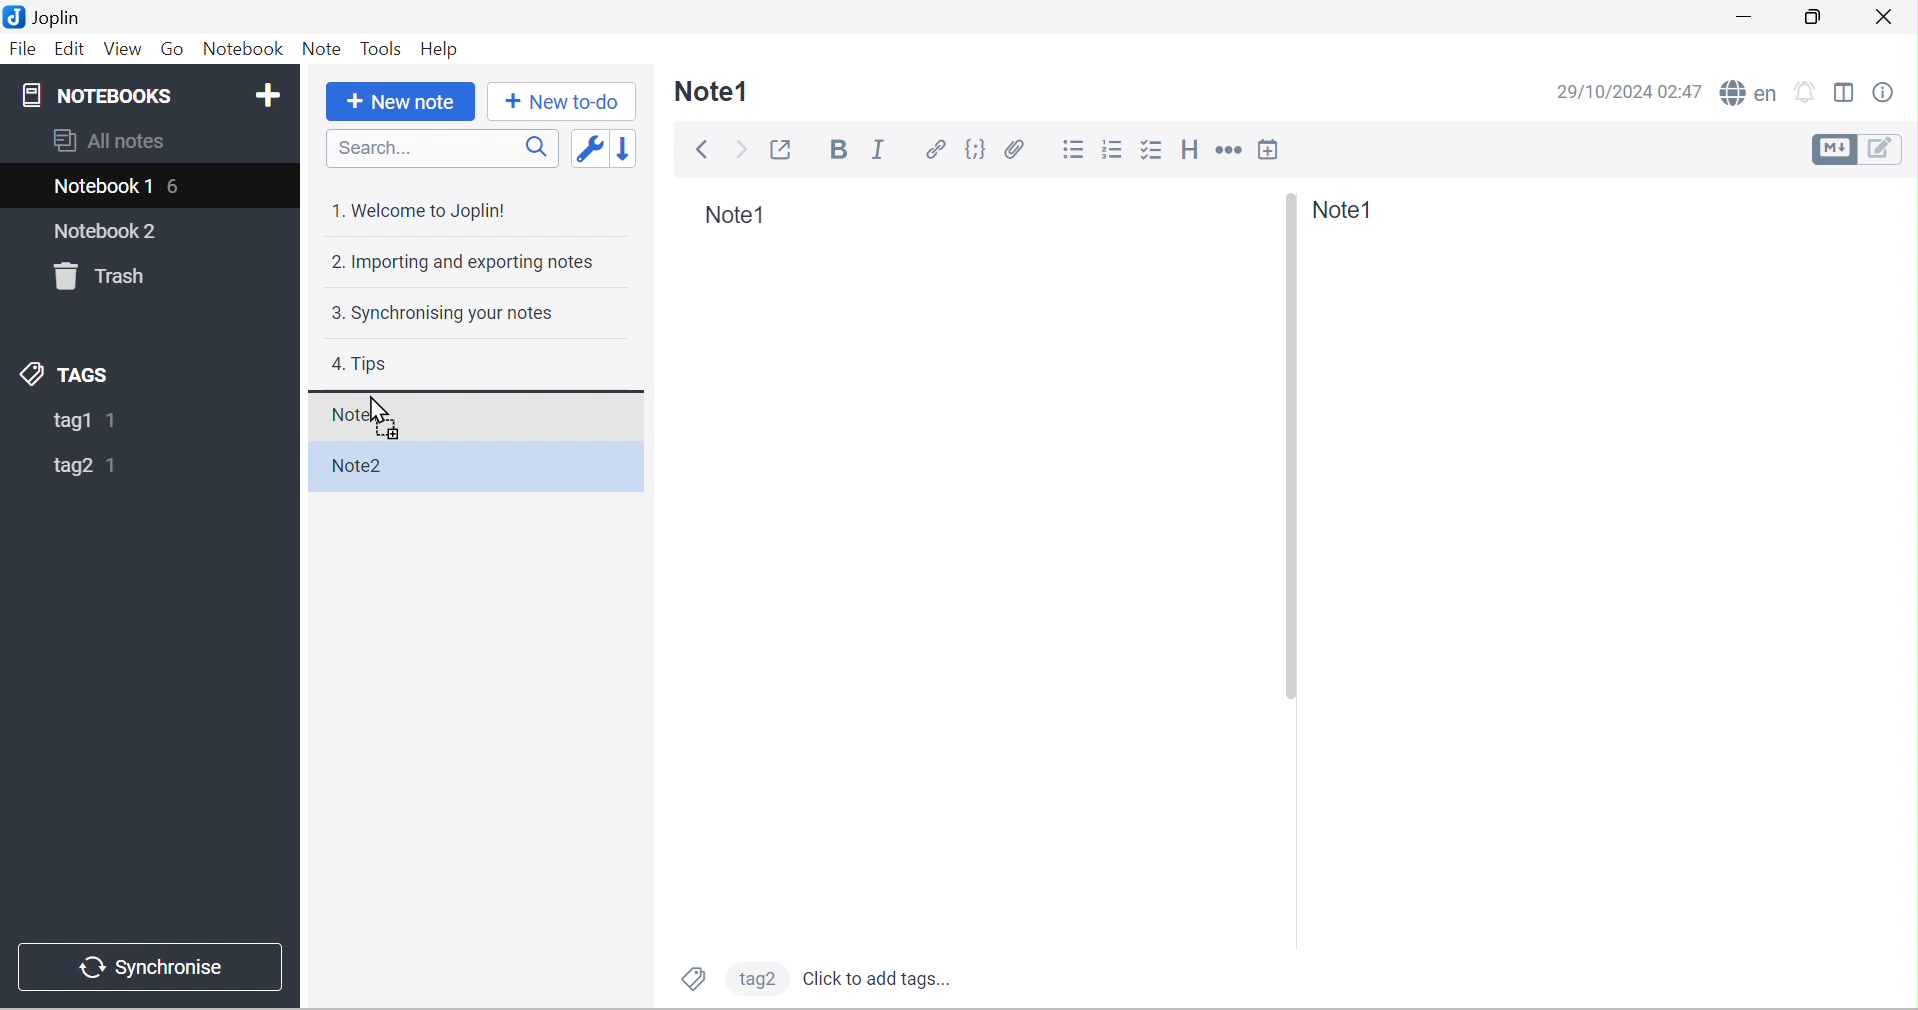 This screenshot has width=1918, height=1010. Describe the element at coordinates (69, 376) in the screenshot. I see `TAGS` at that location.